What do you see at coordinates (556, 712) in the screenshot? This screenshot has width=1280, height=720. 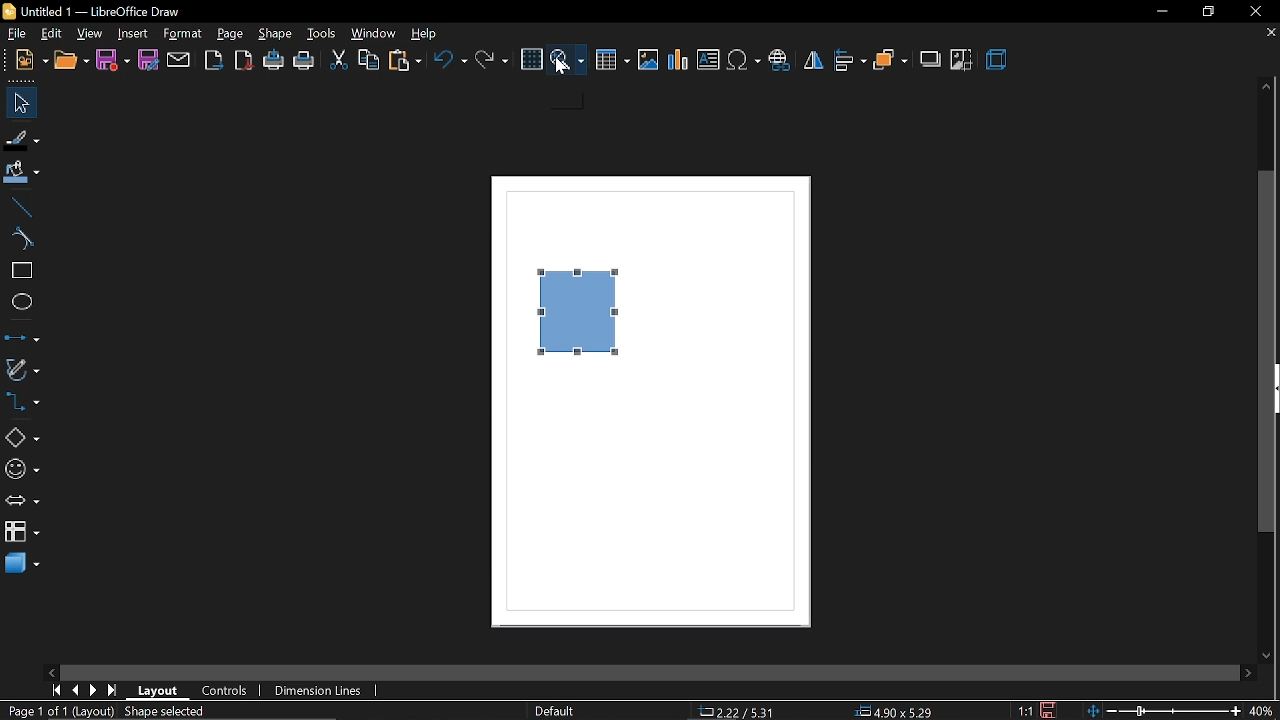 I see `page style` at bounding box center [556, 712].